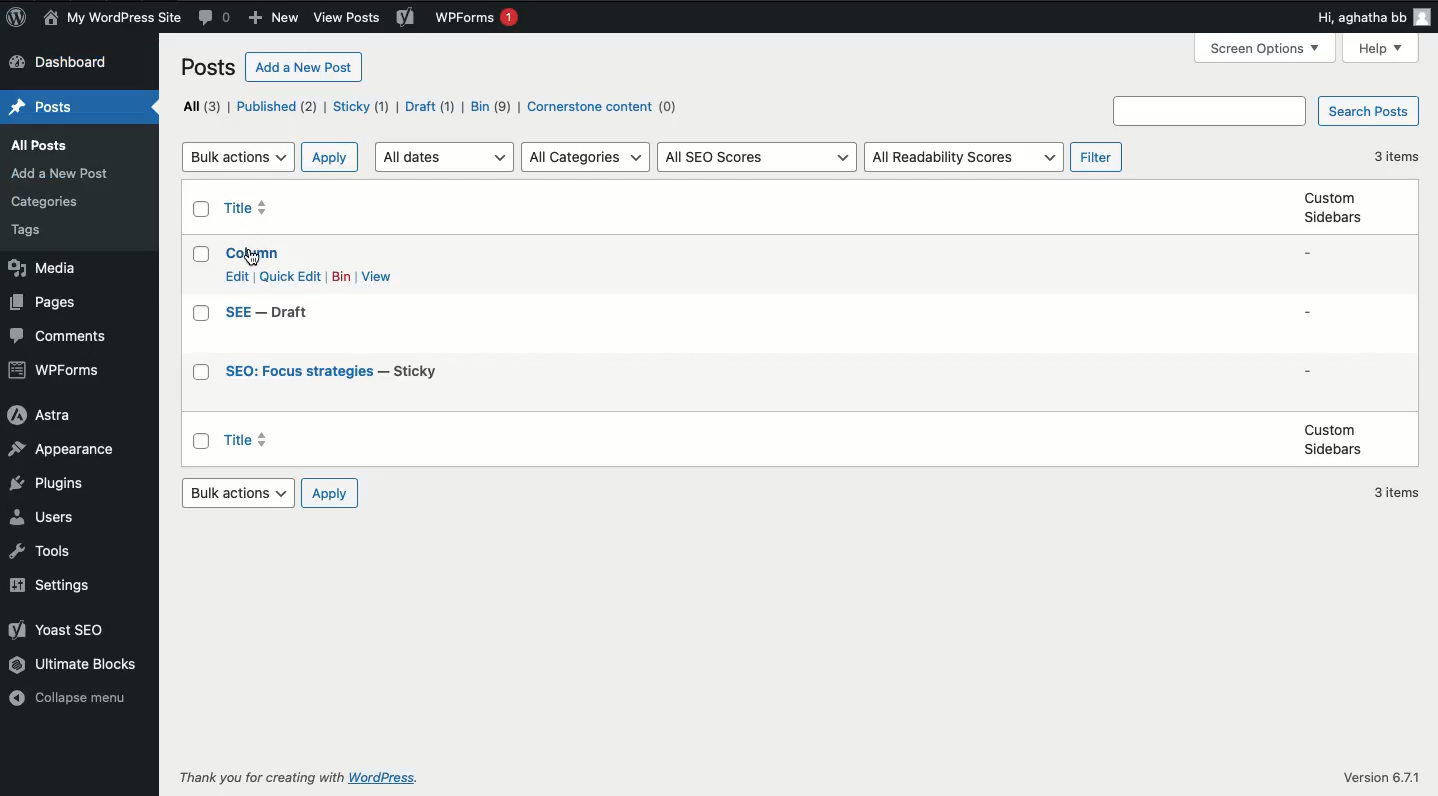 This screenshot has width=1438, height=796. Describe the element at coordinates (388, 778) in the screenshot. I see `` at that location.